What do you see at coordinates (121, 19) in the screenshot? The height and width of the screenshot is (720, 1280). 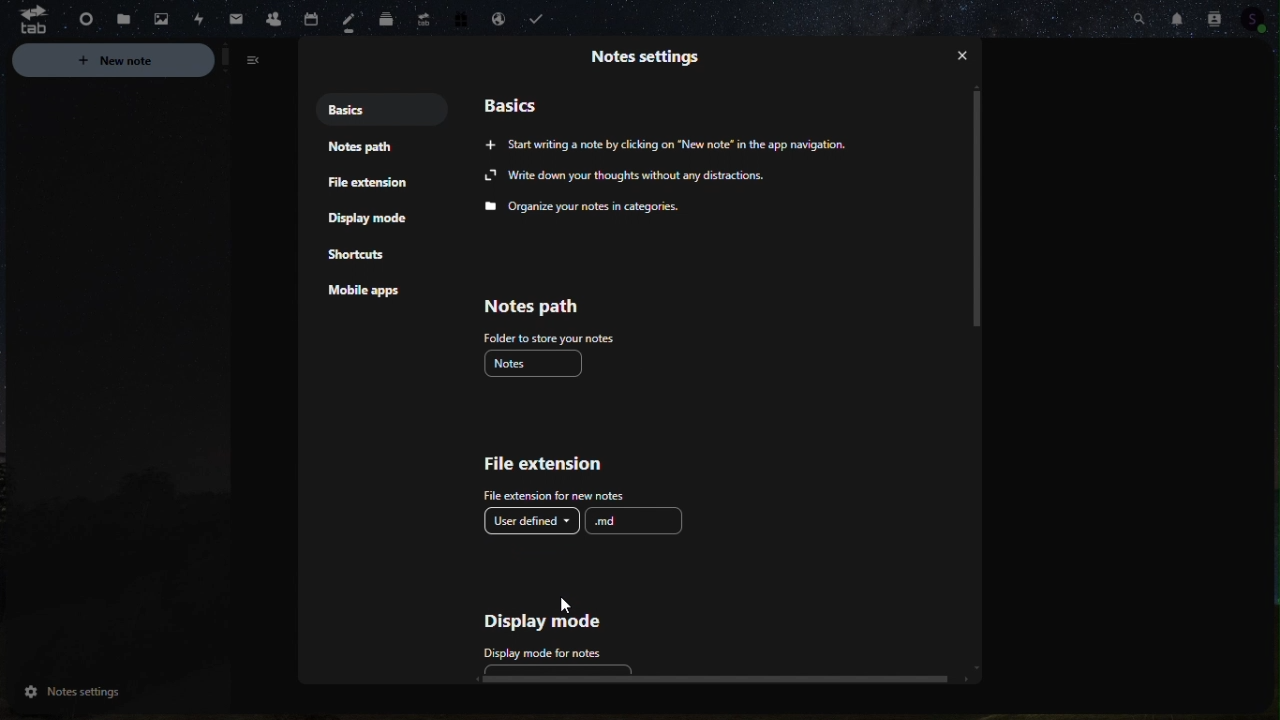 I see `Files` at bounding box center [121, 19].